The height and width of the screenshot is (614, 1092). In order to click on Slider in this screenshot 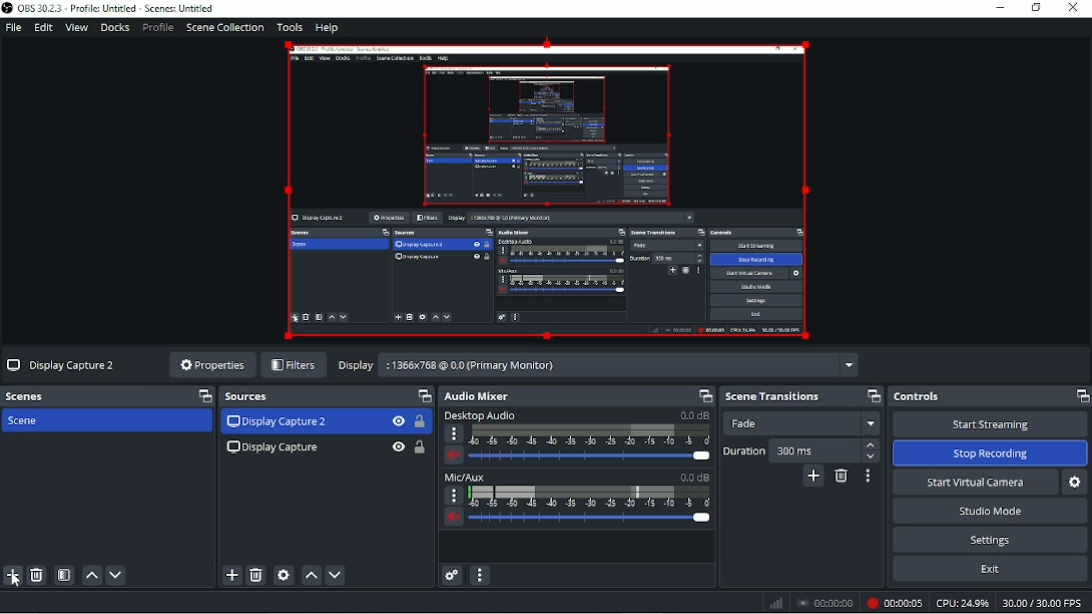, I will do `click(592, 520)`.